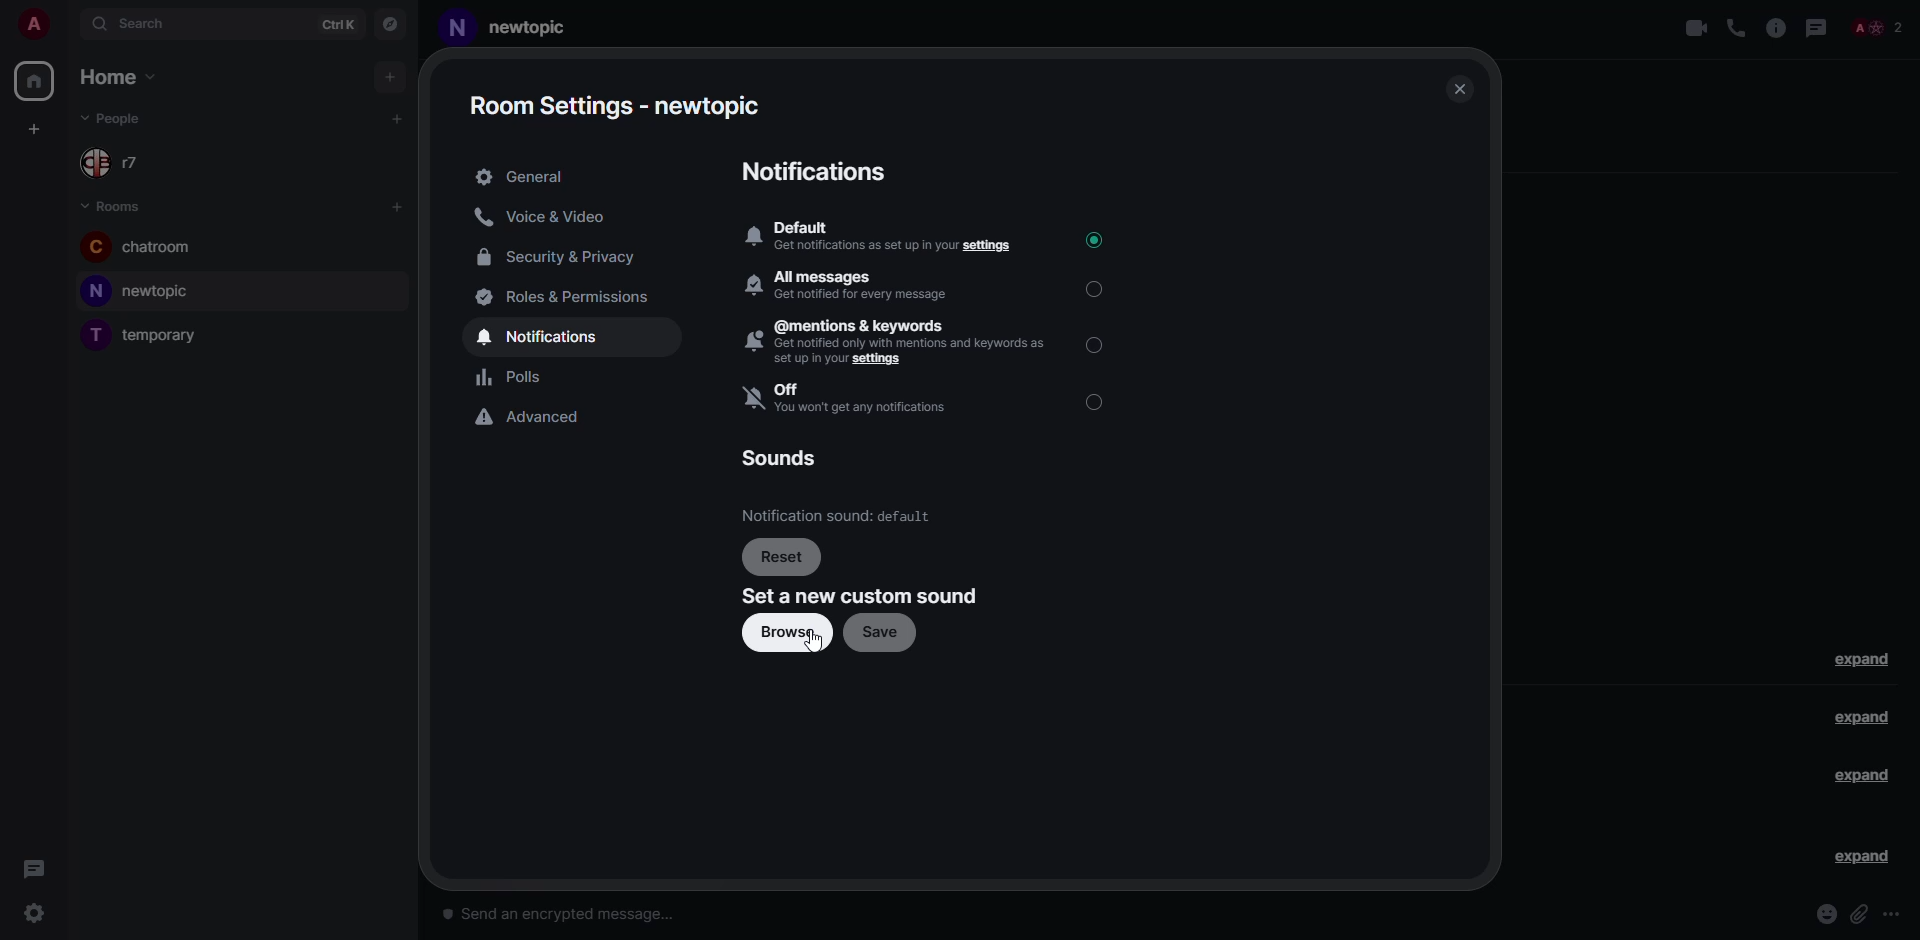  I want to click on polls, so click(522, 377).